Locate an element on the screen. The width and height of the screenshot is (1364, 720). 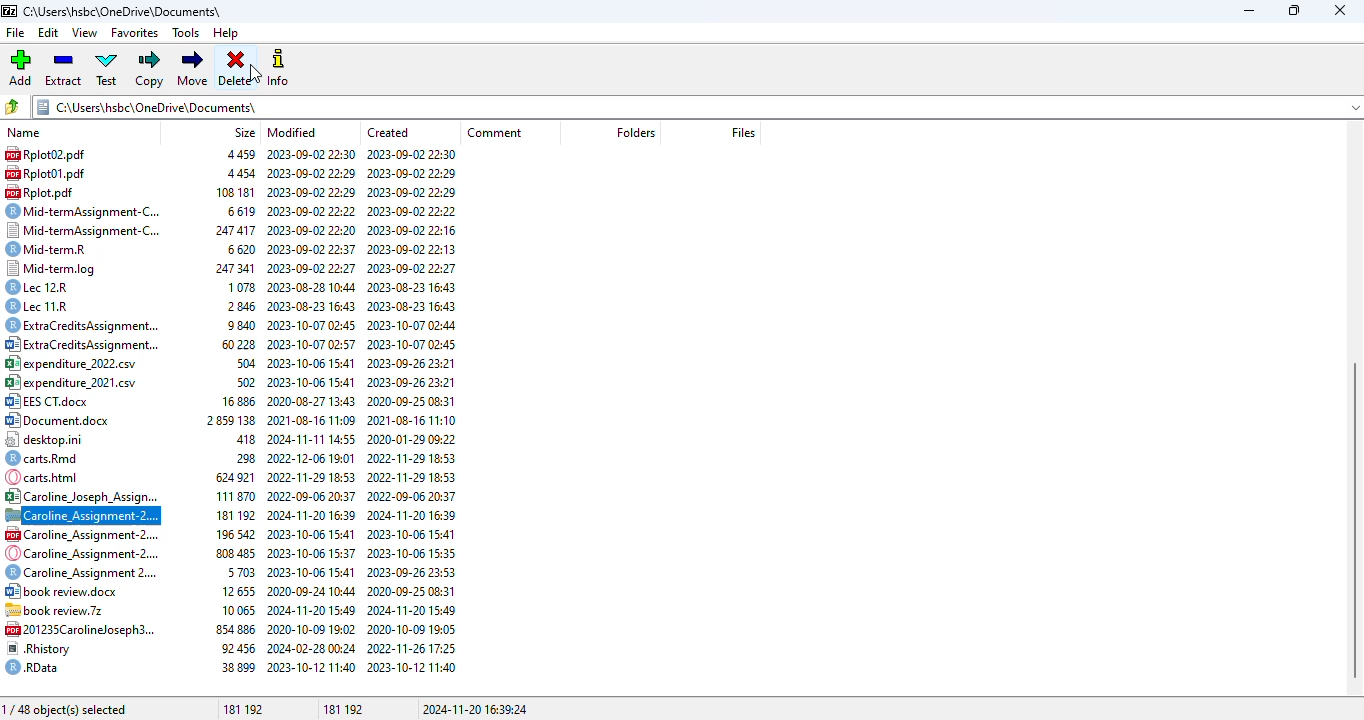
2023-09-02 22:29 is located at coordinates (311, 173).